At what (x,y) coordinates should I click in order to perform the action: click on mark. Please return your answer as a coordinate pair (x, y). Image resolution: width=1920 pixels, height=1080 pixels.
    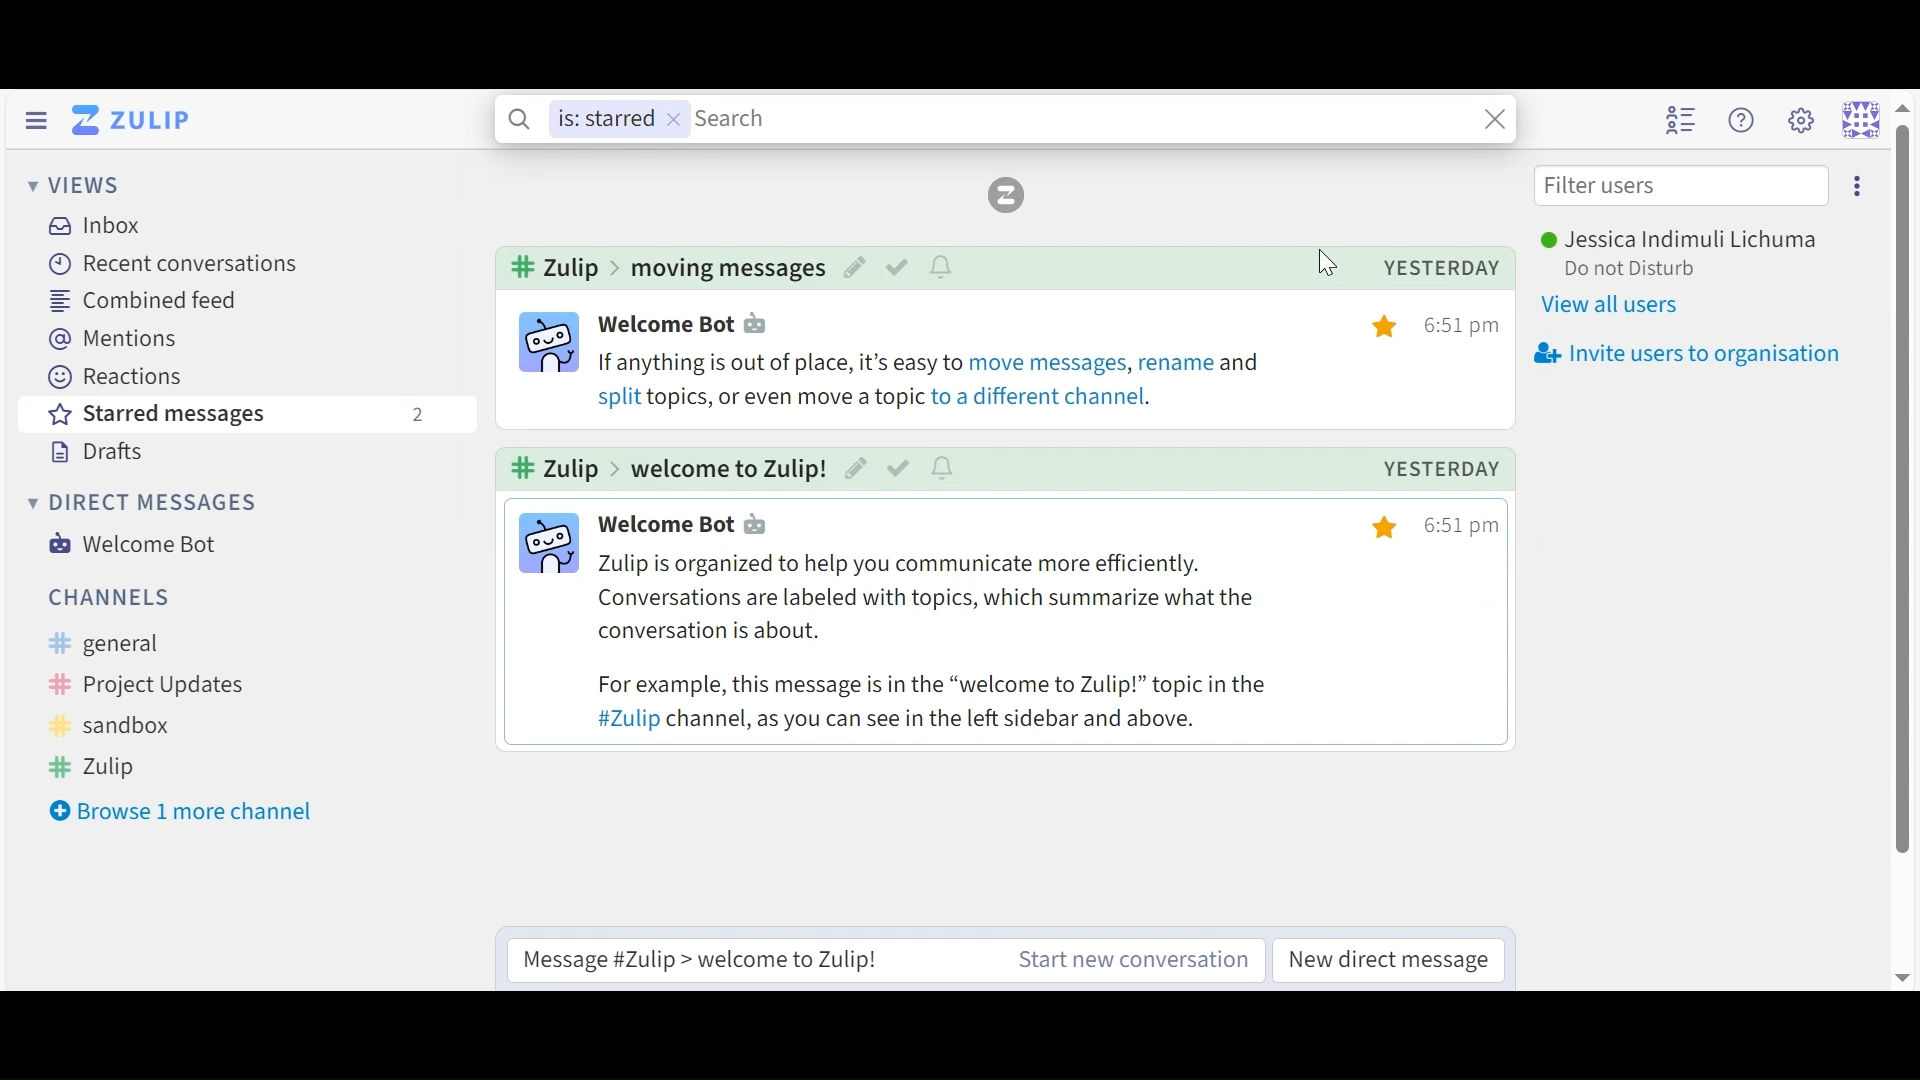
    Looking at the image, I should click on (900, 467).